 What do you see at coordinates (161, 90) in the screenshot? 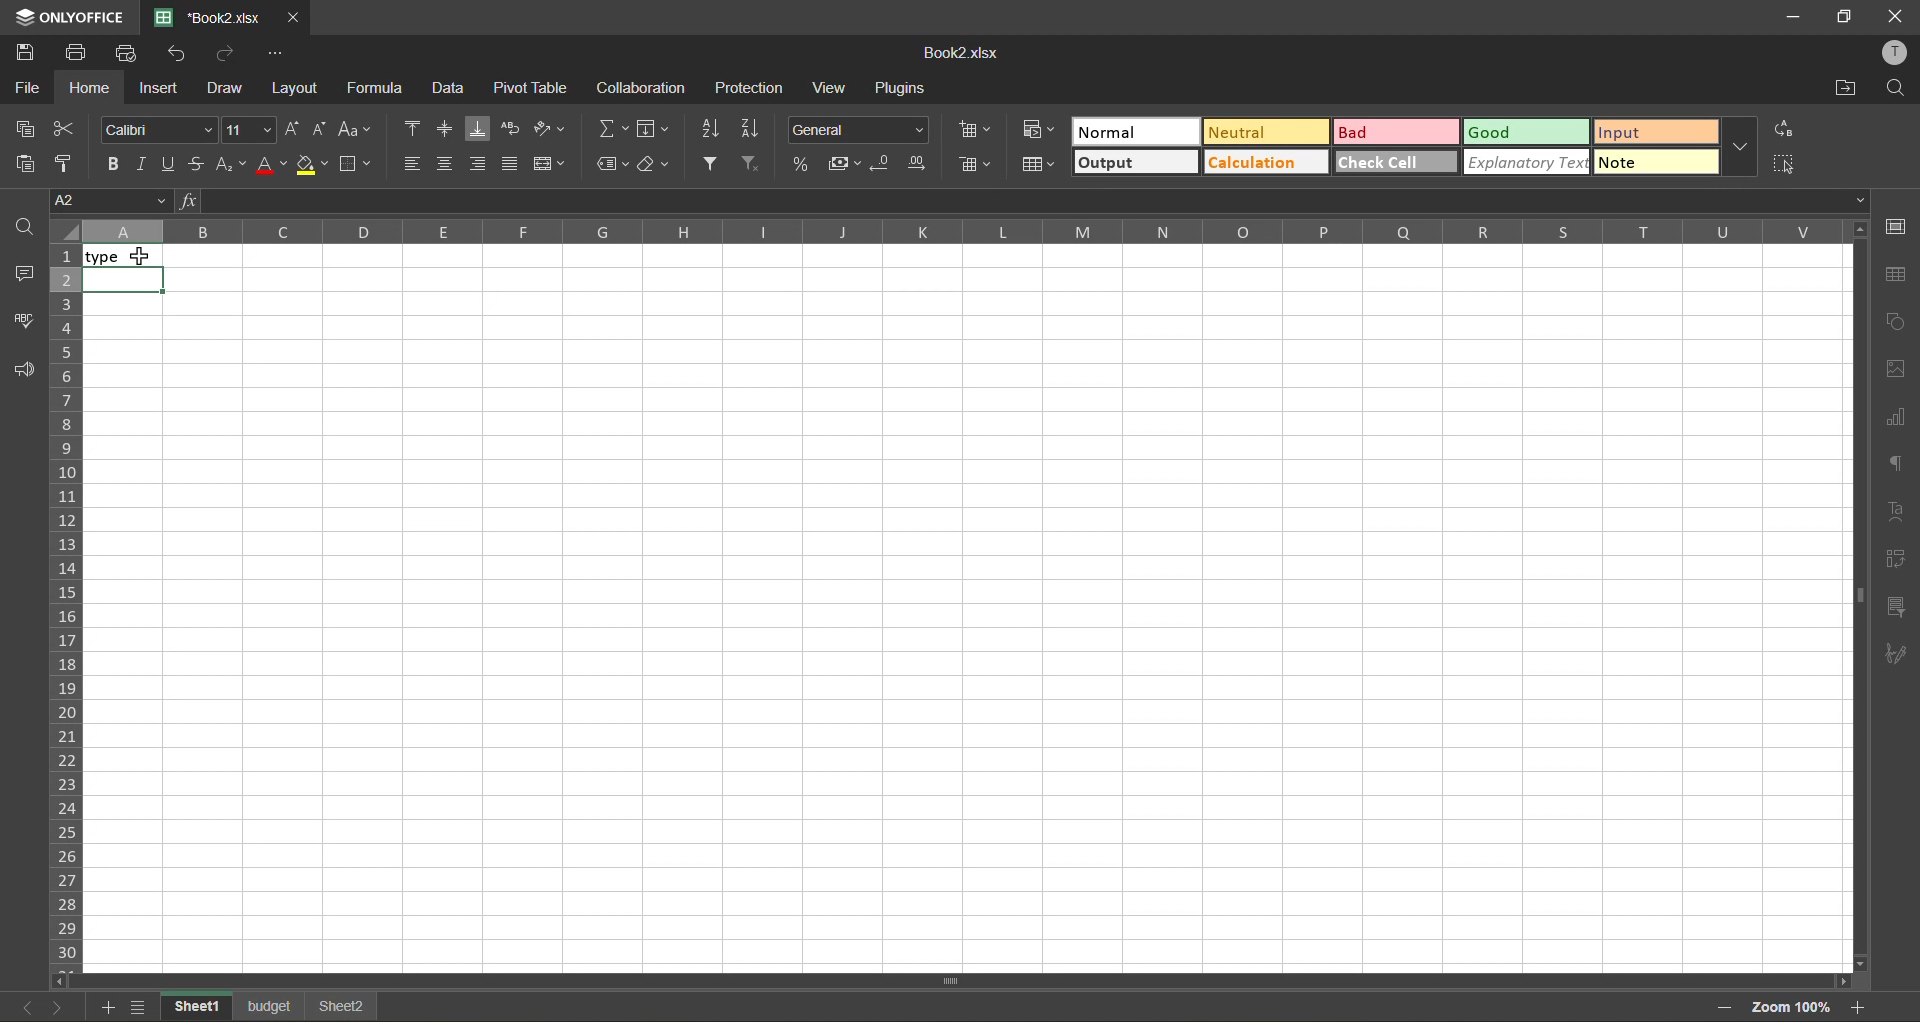
I see `insert` at bounding box center [161, 90].